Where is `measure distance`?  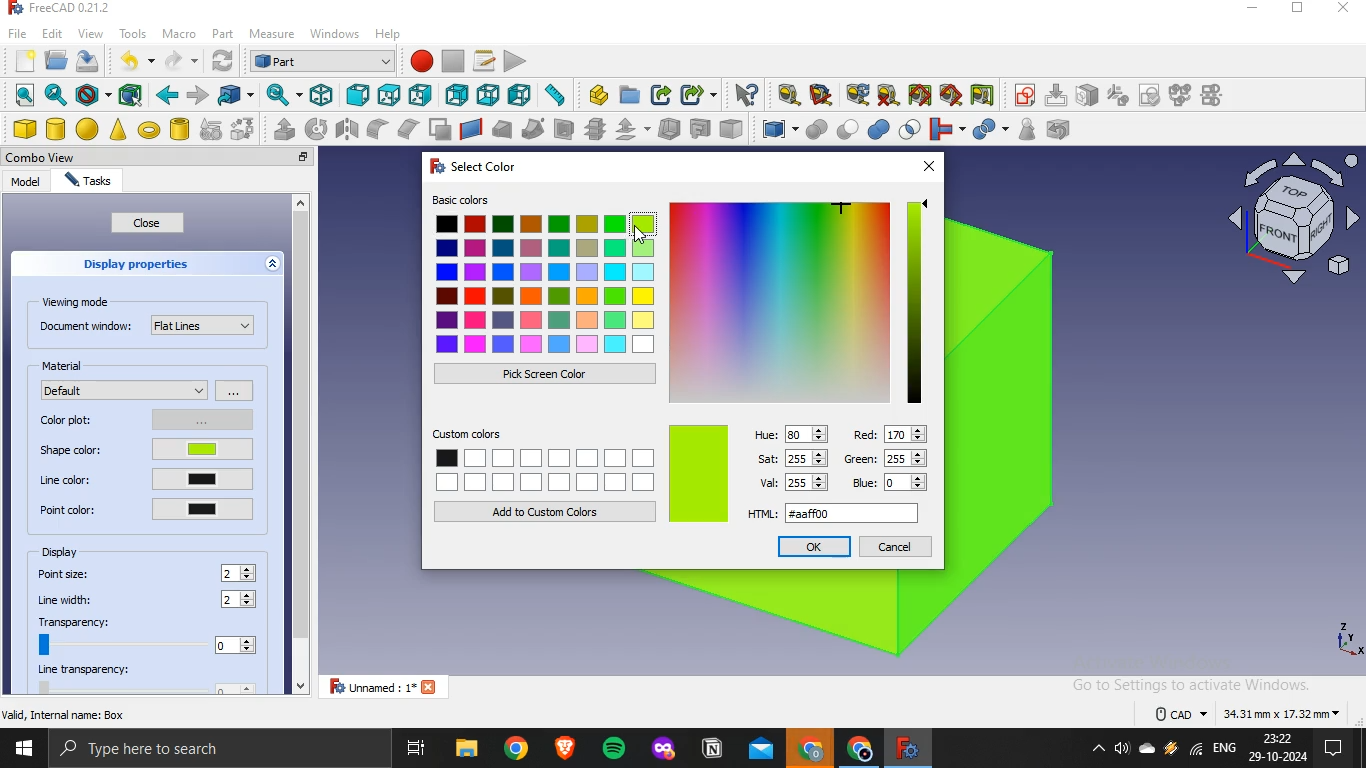
measure distance is located at coordinates (555, 94).